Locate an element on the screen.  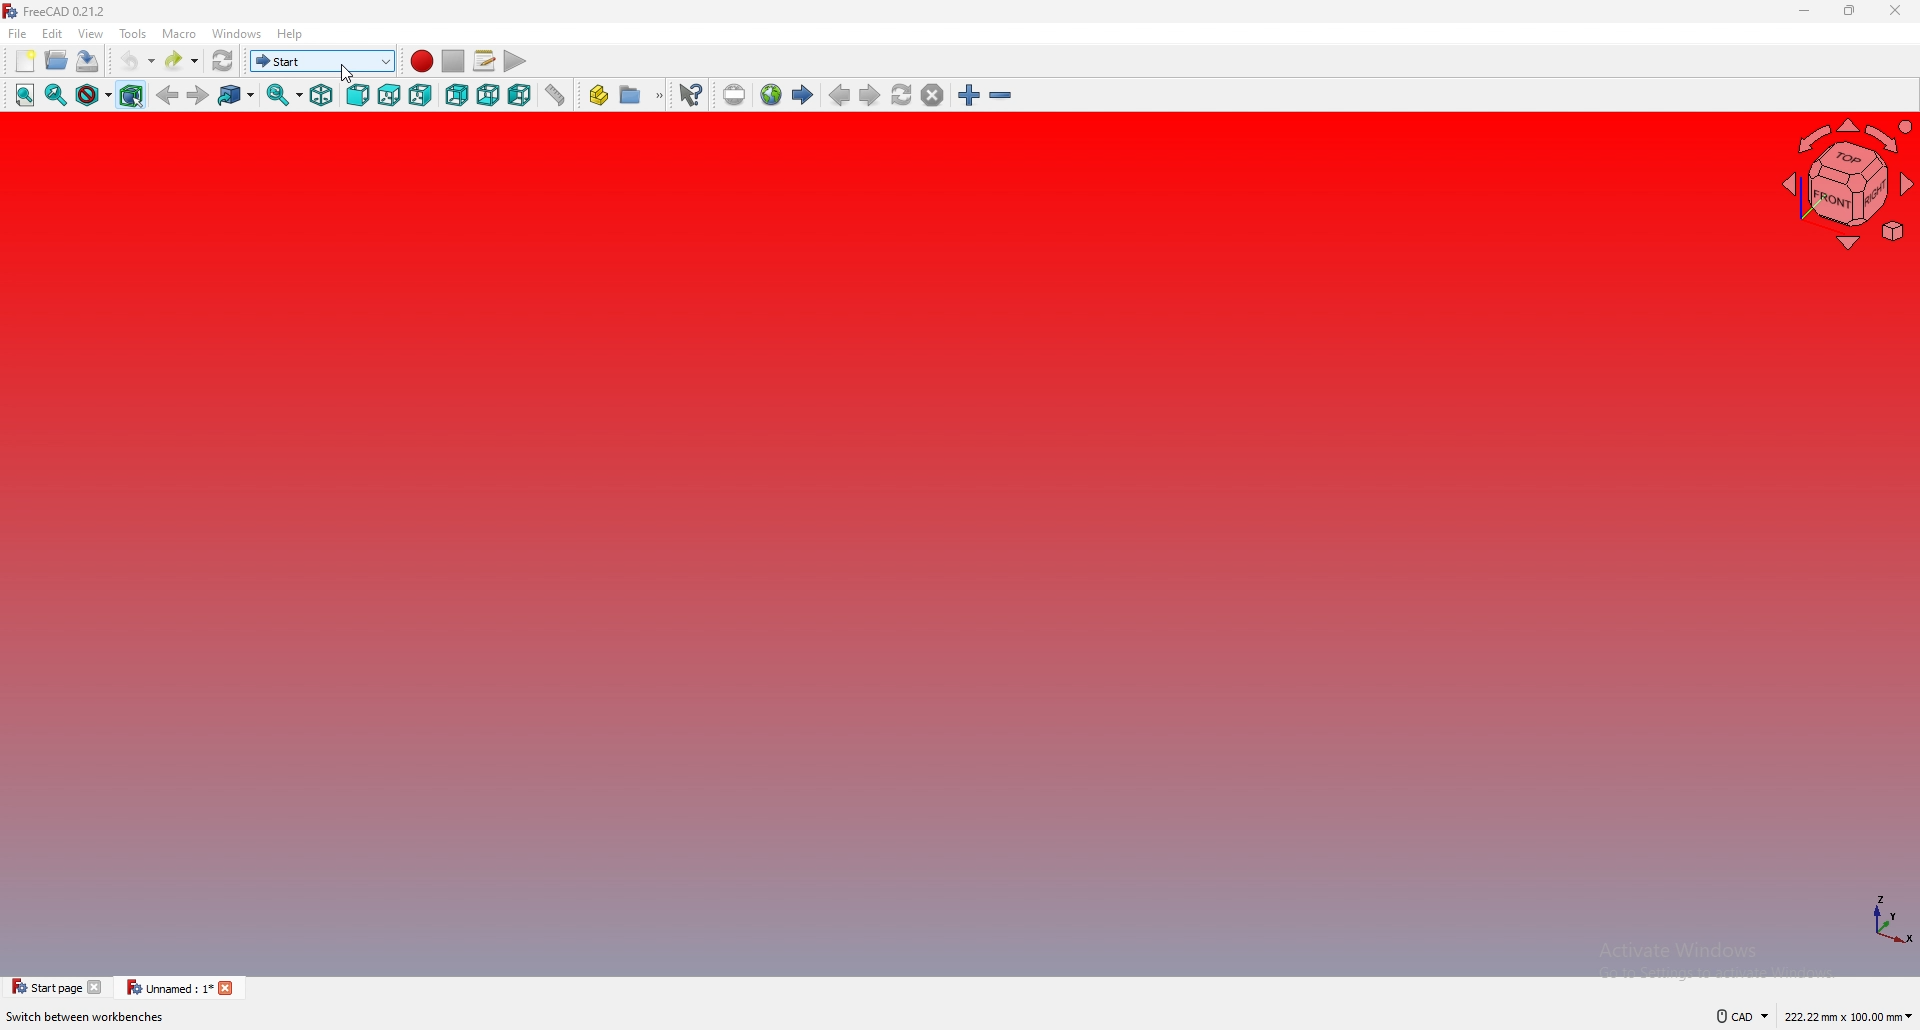
open website is located at coordinates (772, 94).